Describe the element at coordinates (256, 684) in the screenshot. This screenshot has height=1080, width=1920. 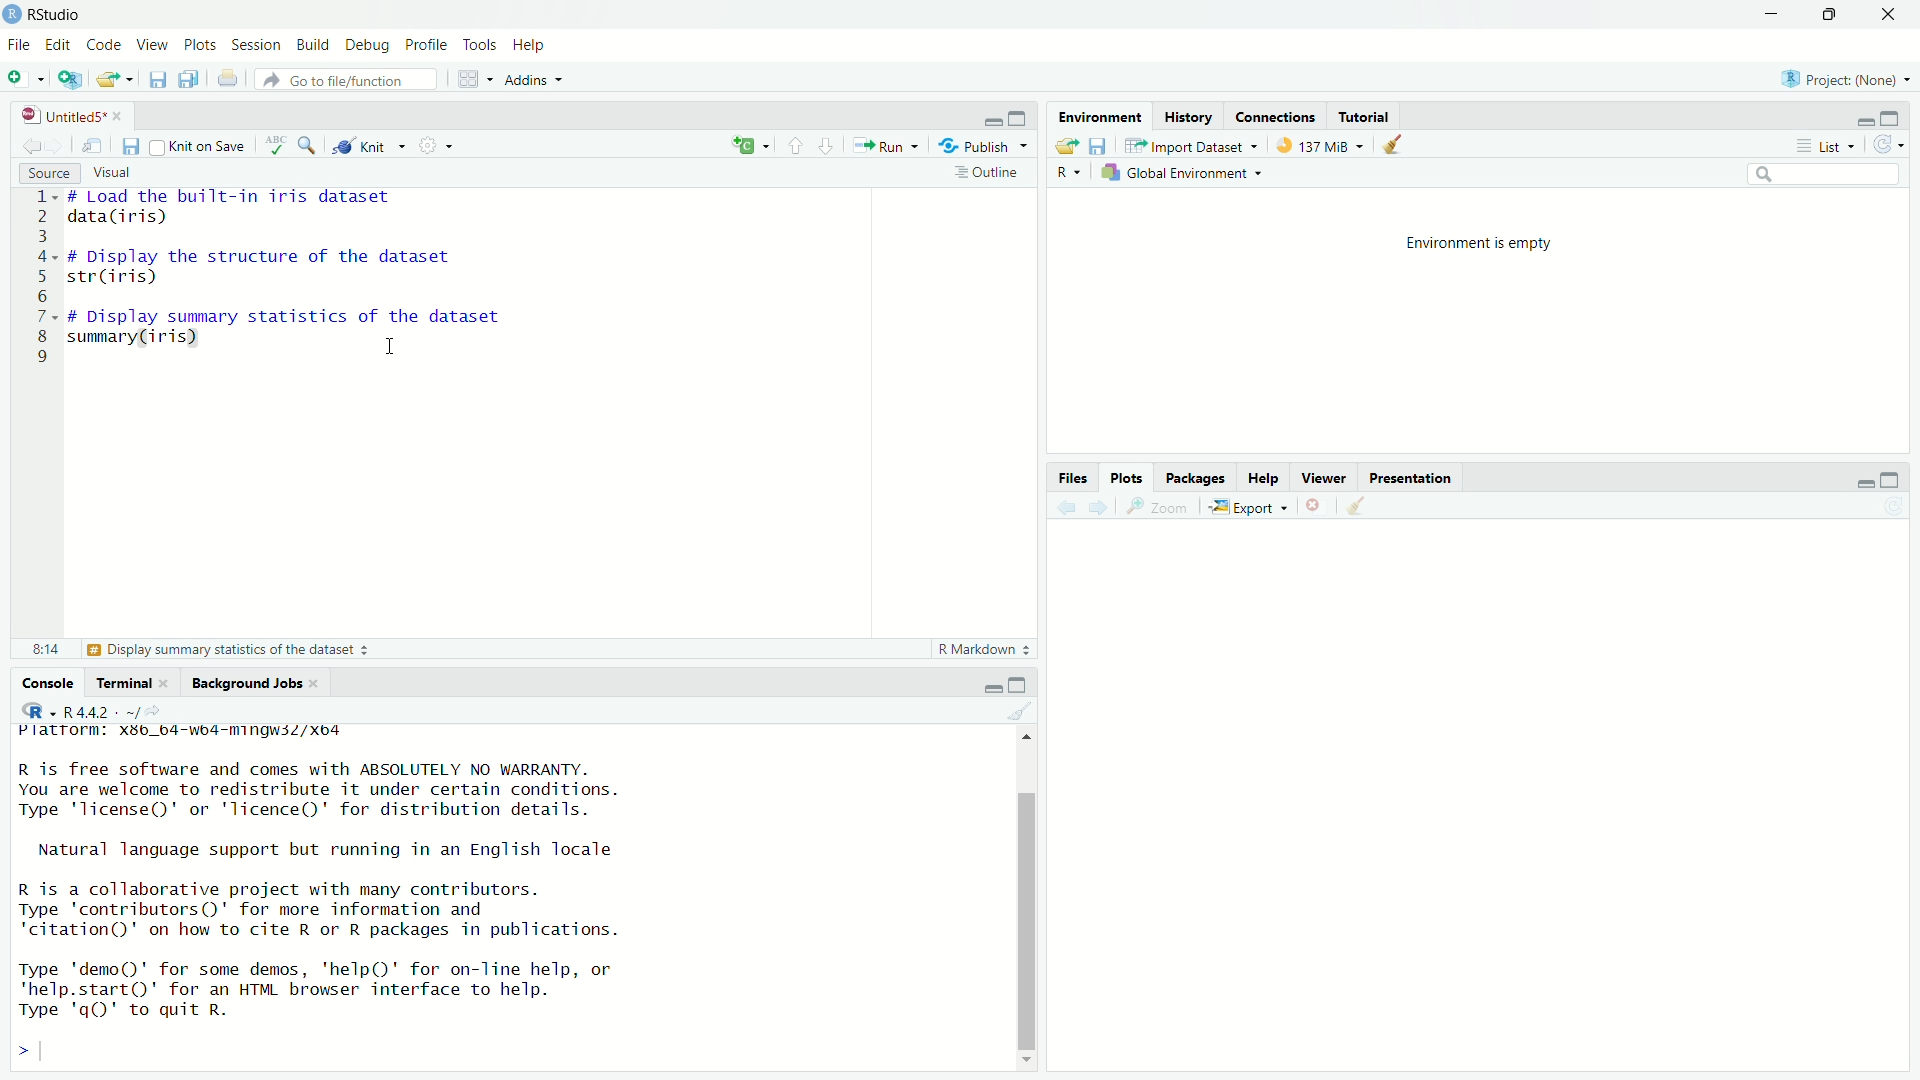
I see `Background Jobs` at that location.